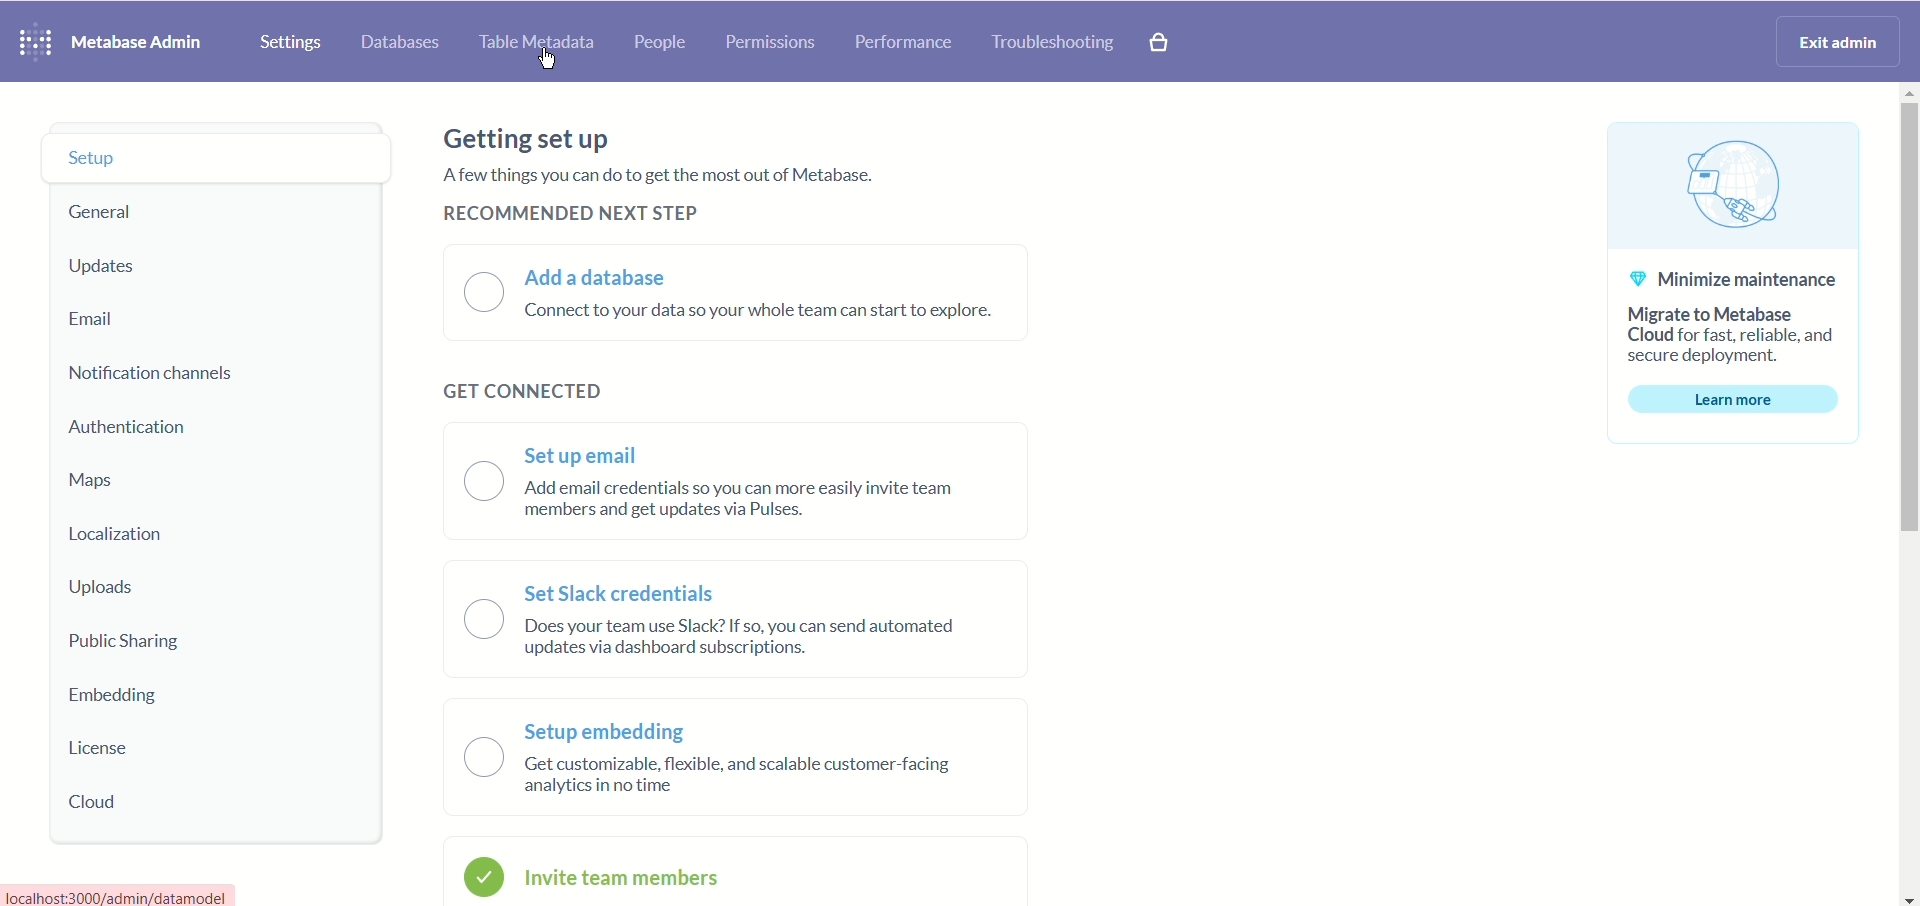  I want to click on recommended next step, so click(569, 214).